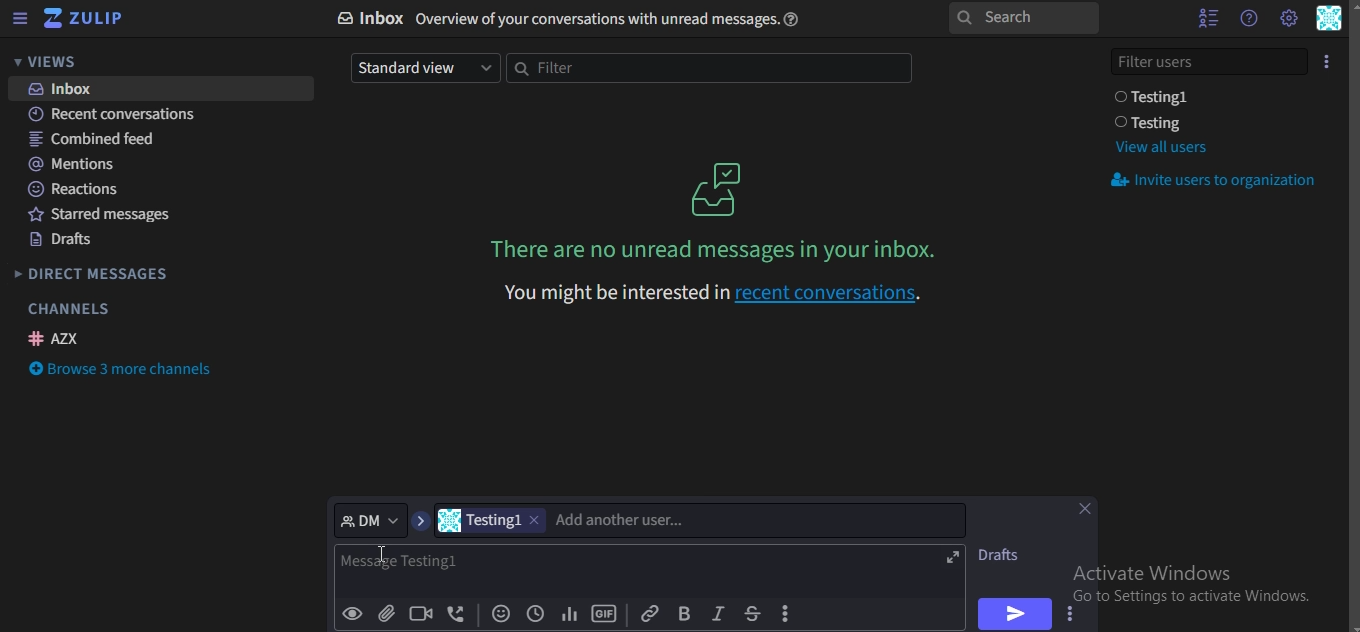 The width and height of the screenshot is (1360, 632). What do you see at coordinates (604, 614) in the screenshot?
I see `GIF` at bounding box center [604, 614].